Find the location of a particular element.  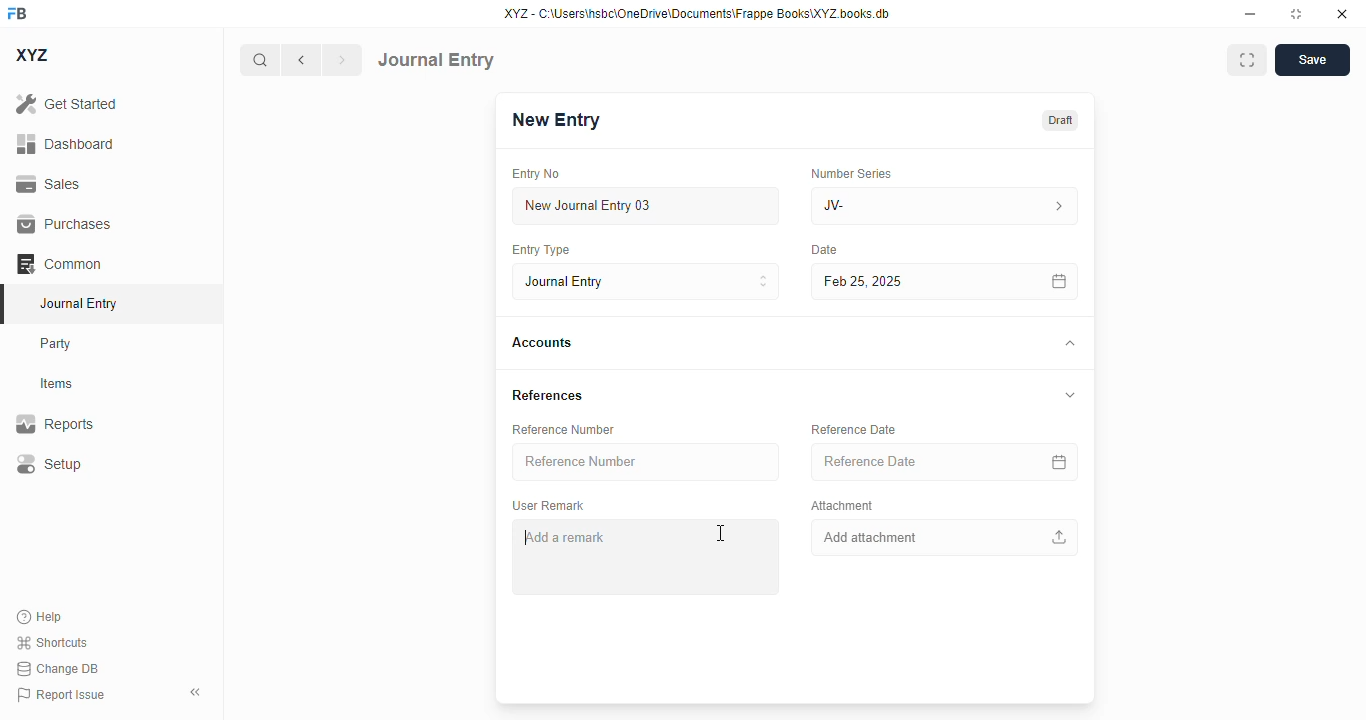

close is located at coordinates (1342, 13).